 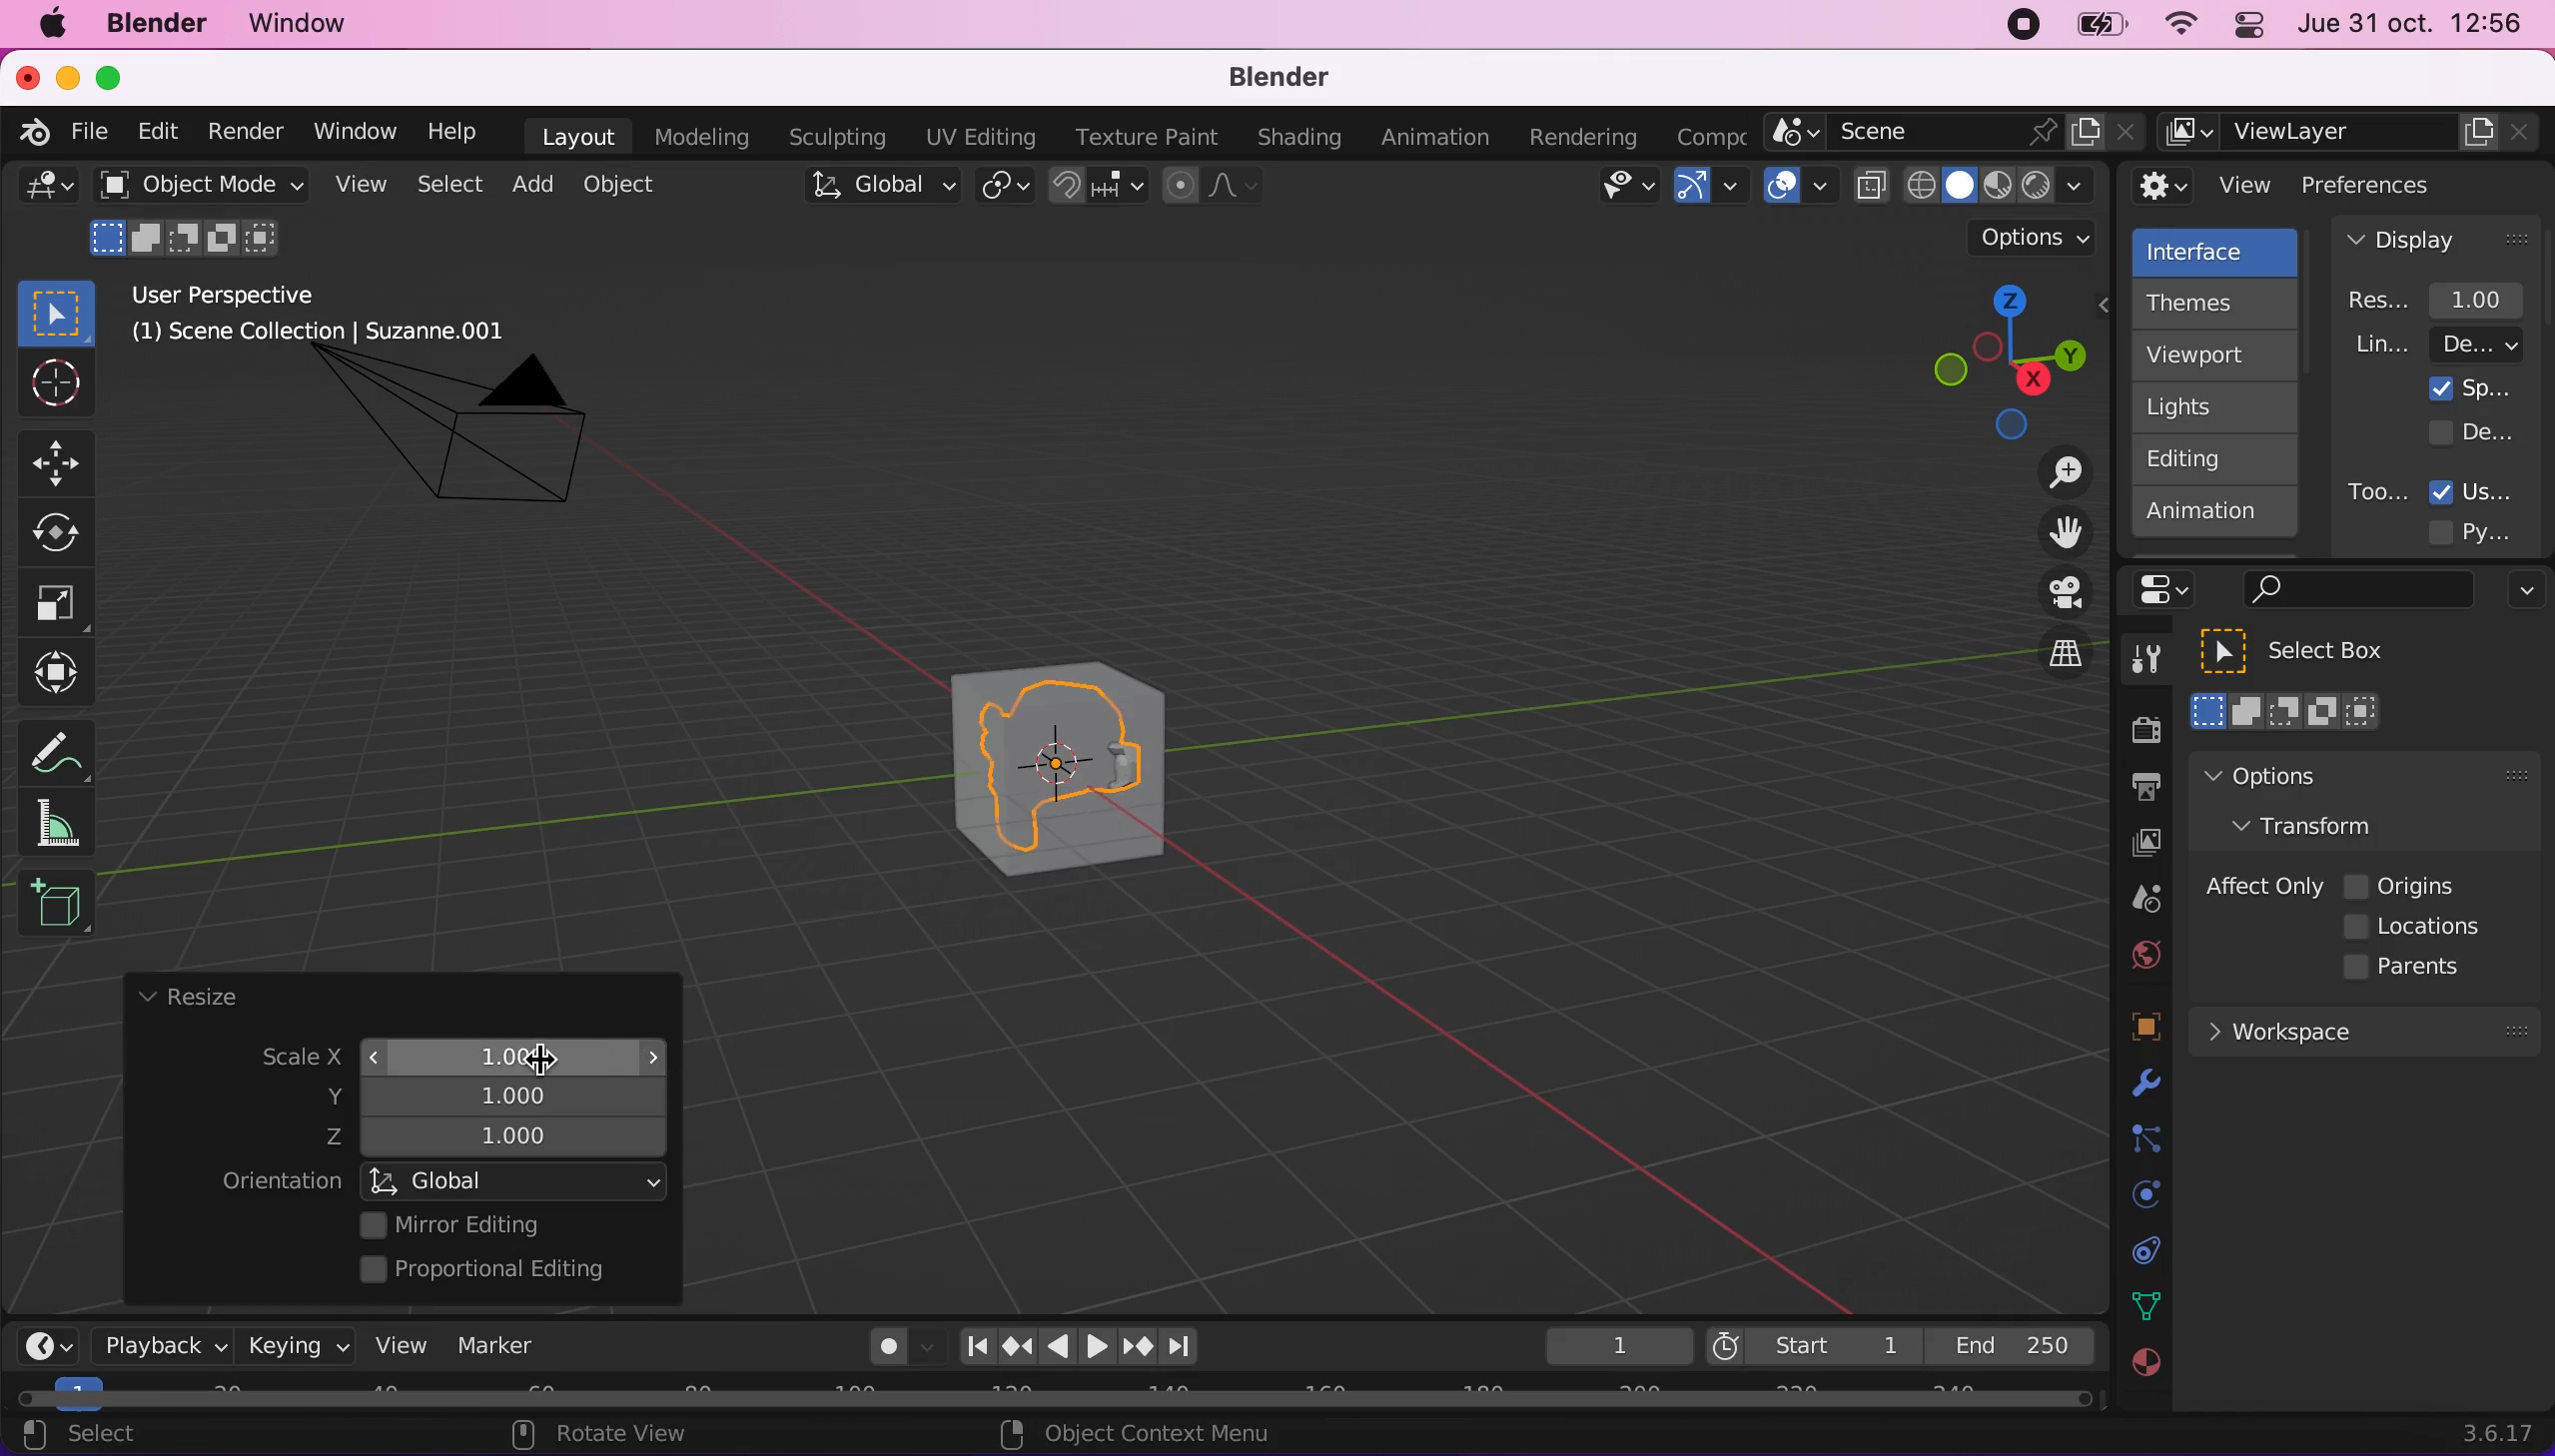 What do you see at coordinates (2412, 968) in the screenshot?
I see `parents` at bounding box center [2412, 968].